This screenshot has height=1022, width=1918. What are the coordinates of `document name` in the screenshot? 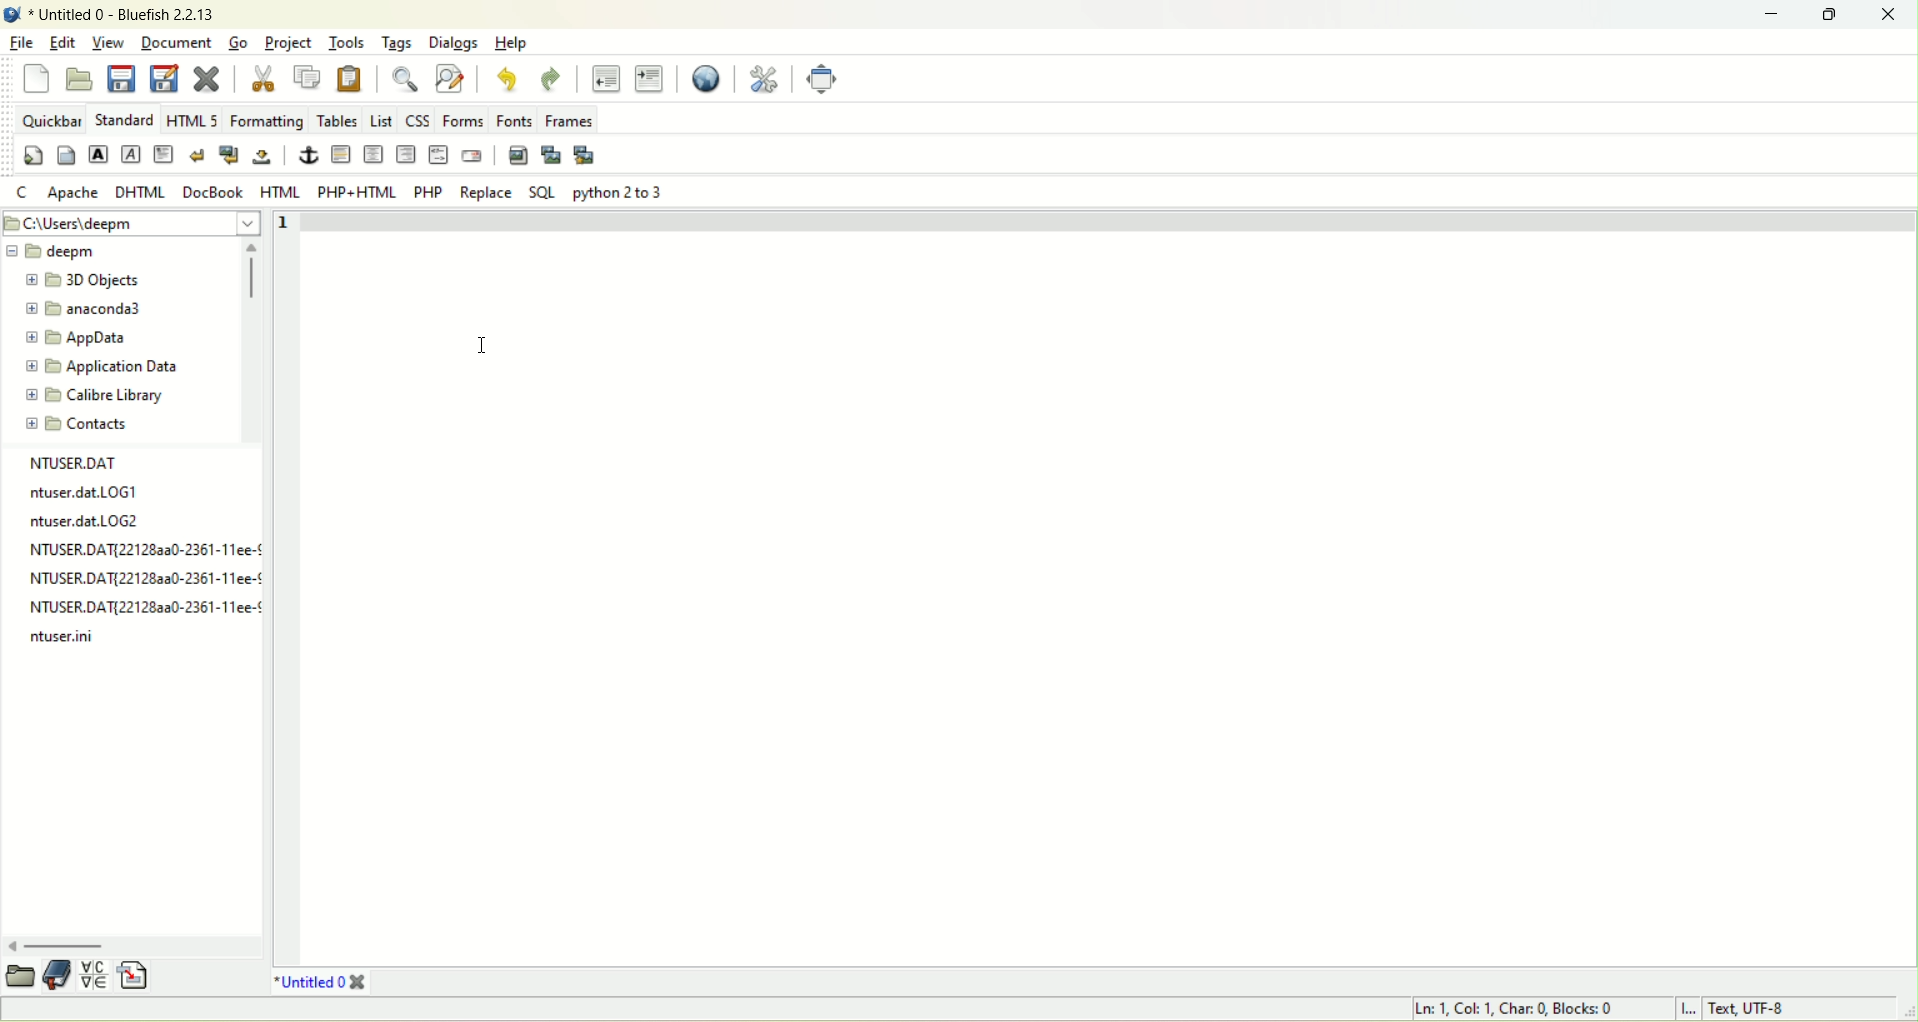 It's located at (125, 12).